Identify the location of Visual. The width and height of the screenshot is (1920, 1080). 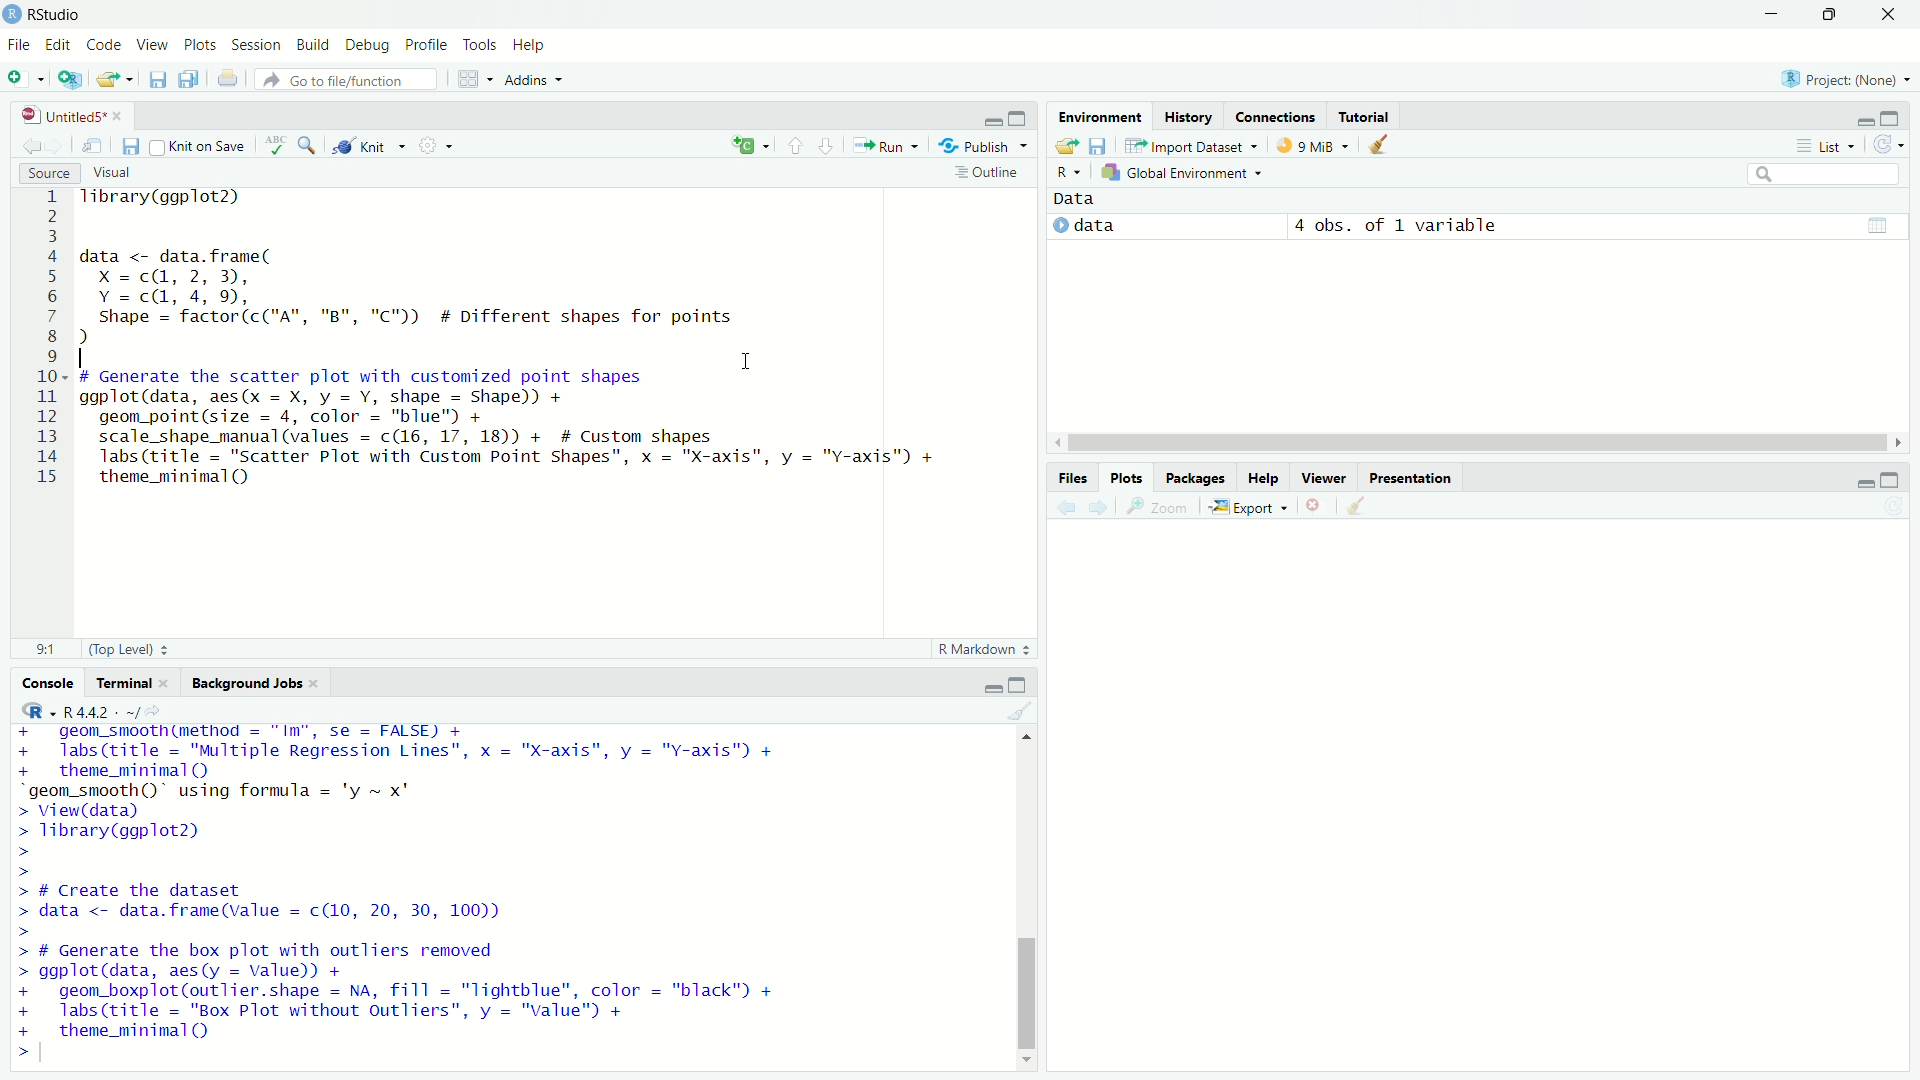
(111, 173).